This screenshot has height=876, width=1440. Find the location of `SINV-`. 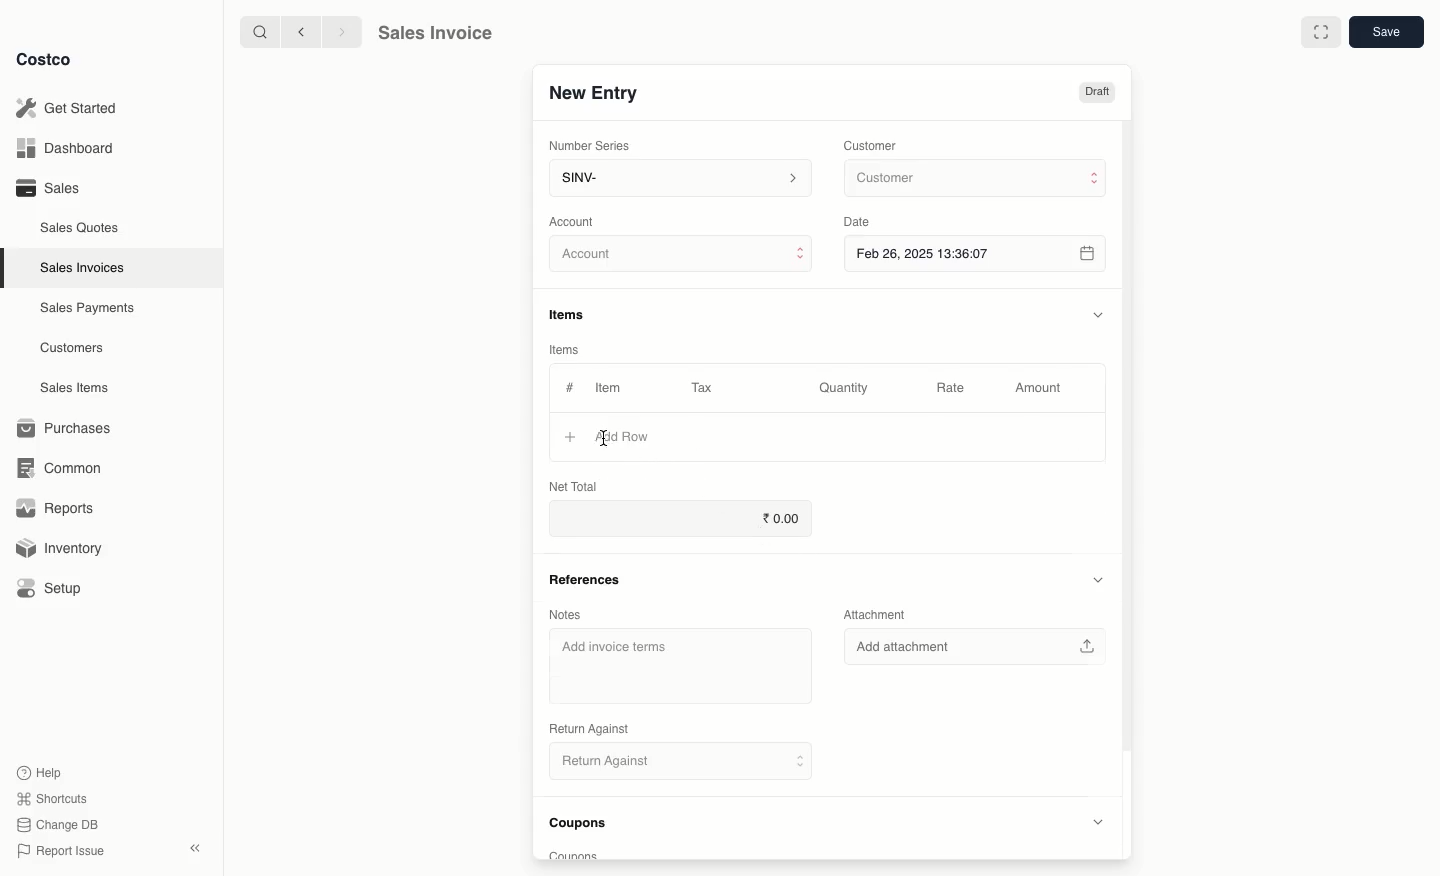

SINV- is located at coordinates (679, 180).